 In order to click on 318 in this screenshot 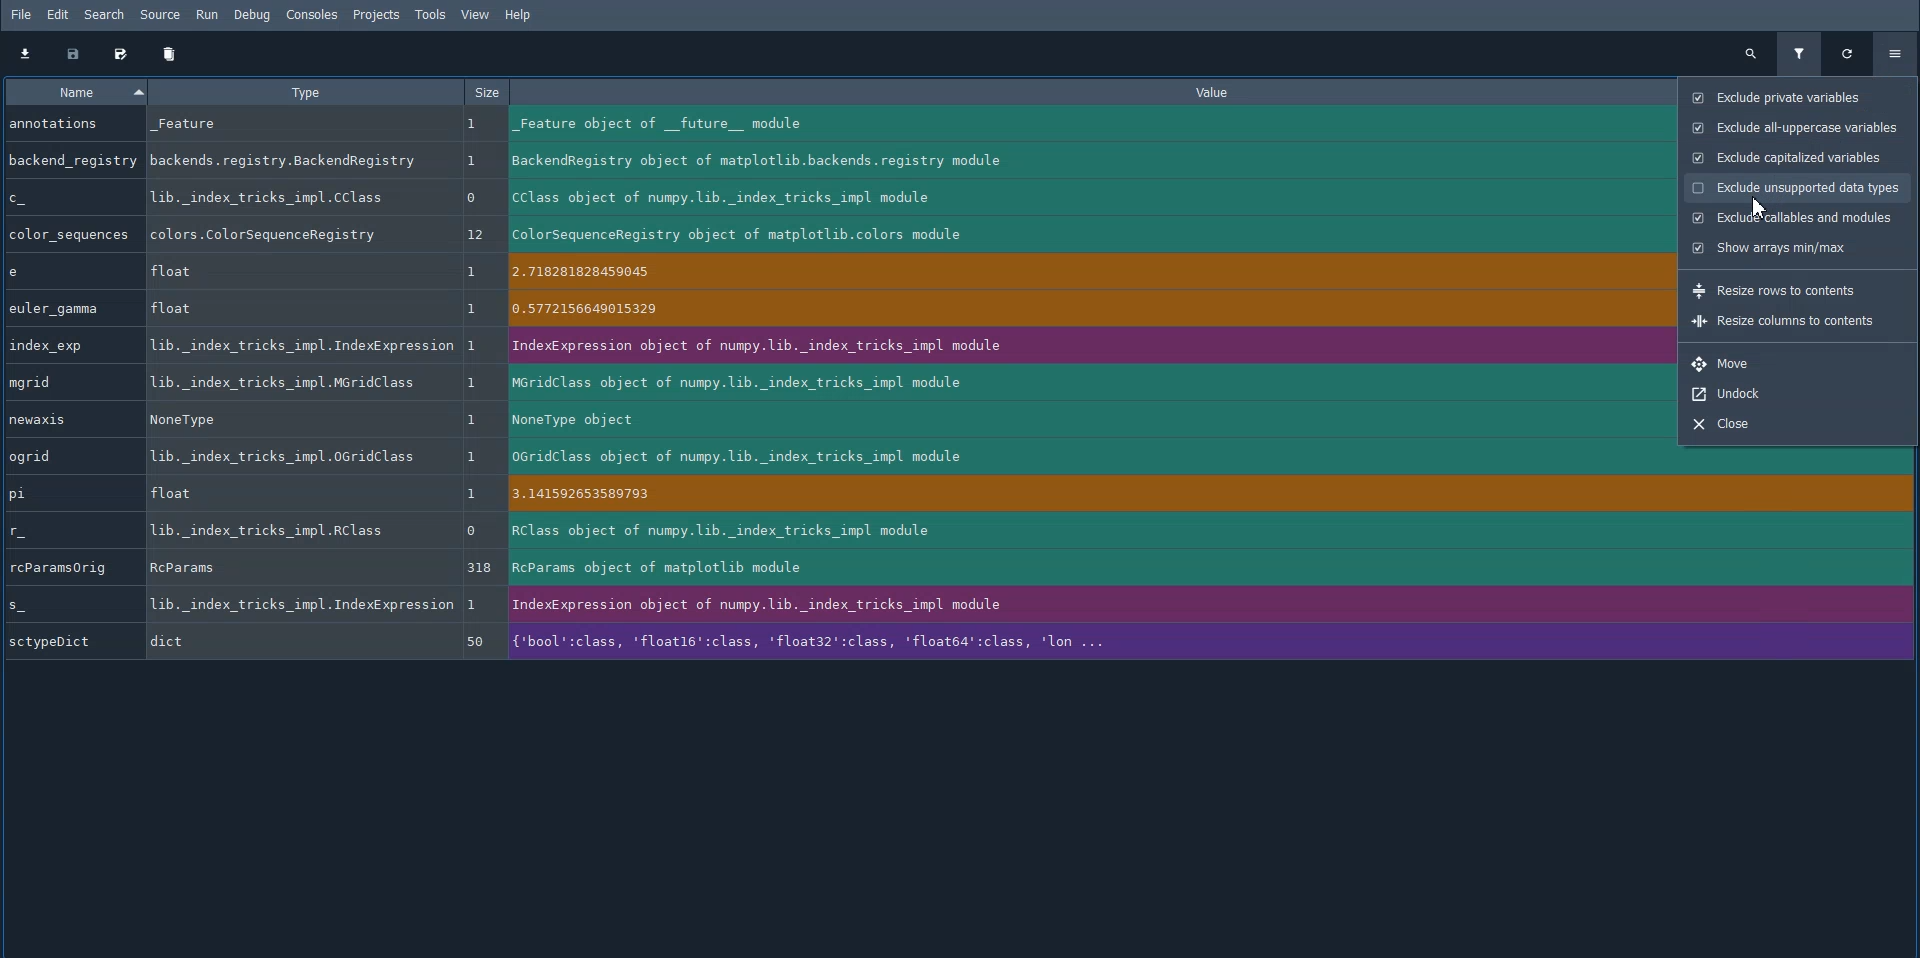, I will do `click(482, 568)`.